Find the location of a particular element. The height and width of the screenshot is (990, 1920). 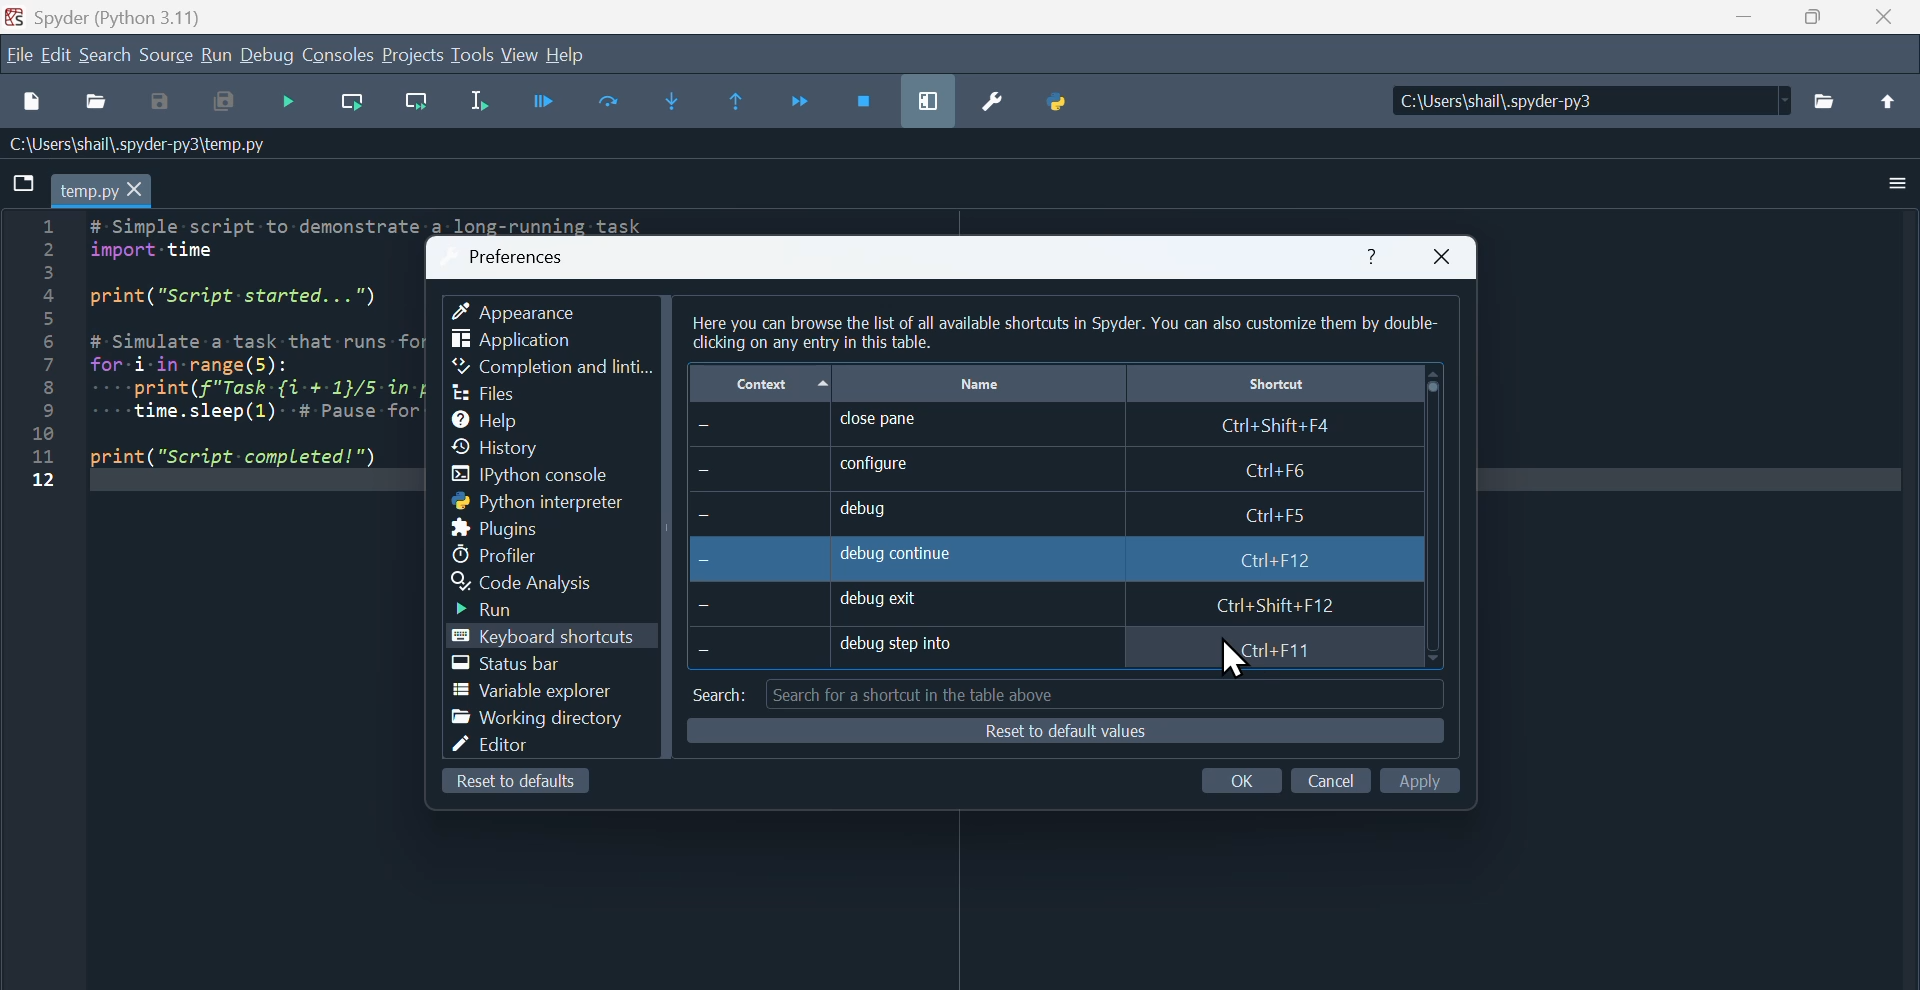

tools is located at coordinates (473, 59).